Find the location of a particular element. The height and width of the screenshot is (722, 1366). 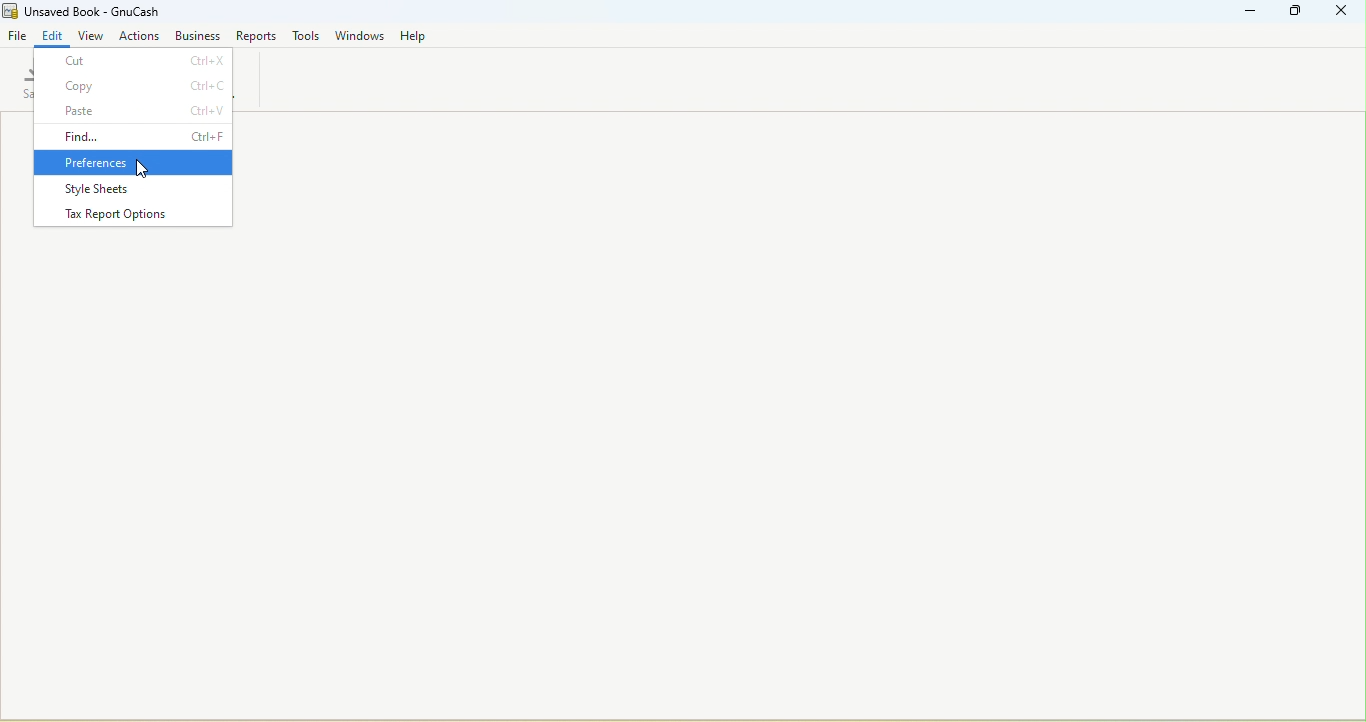

Windows is located at coordinates (360, 36).